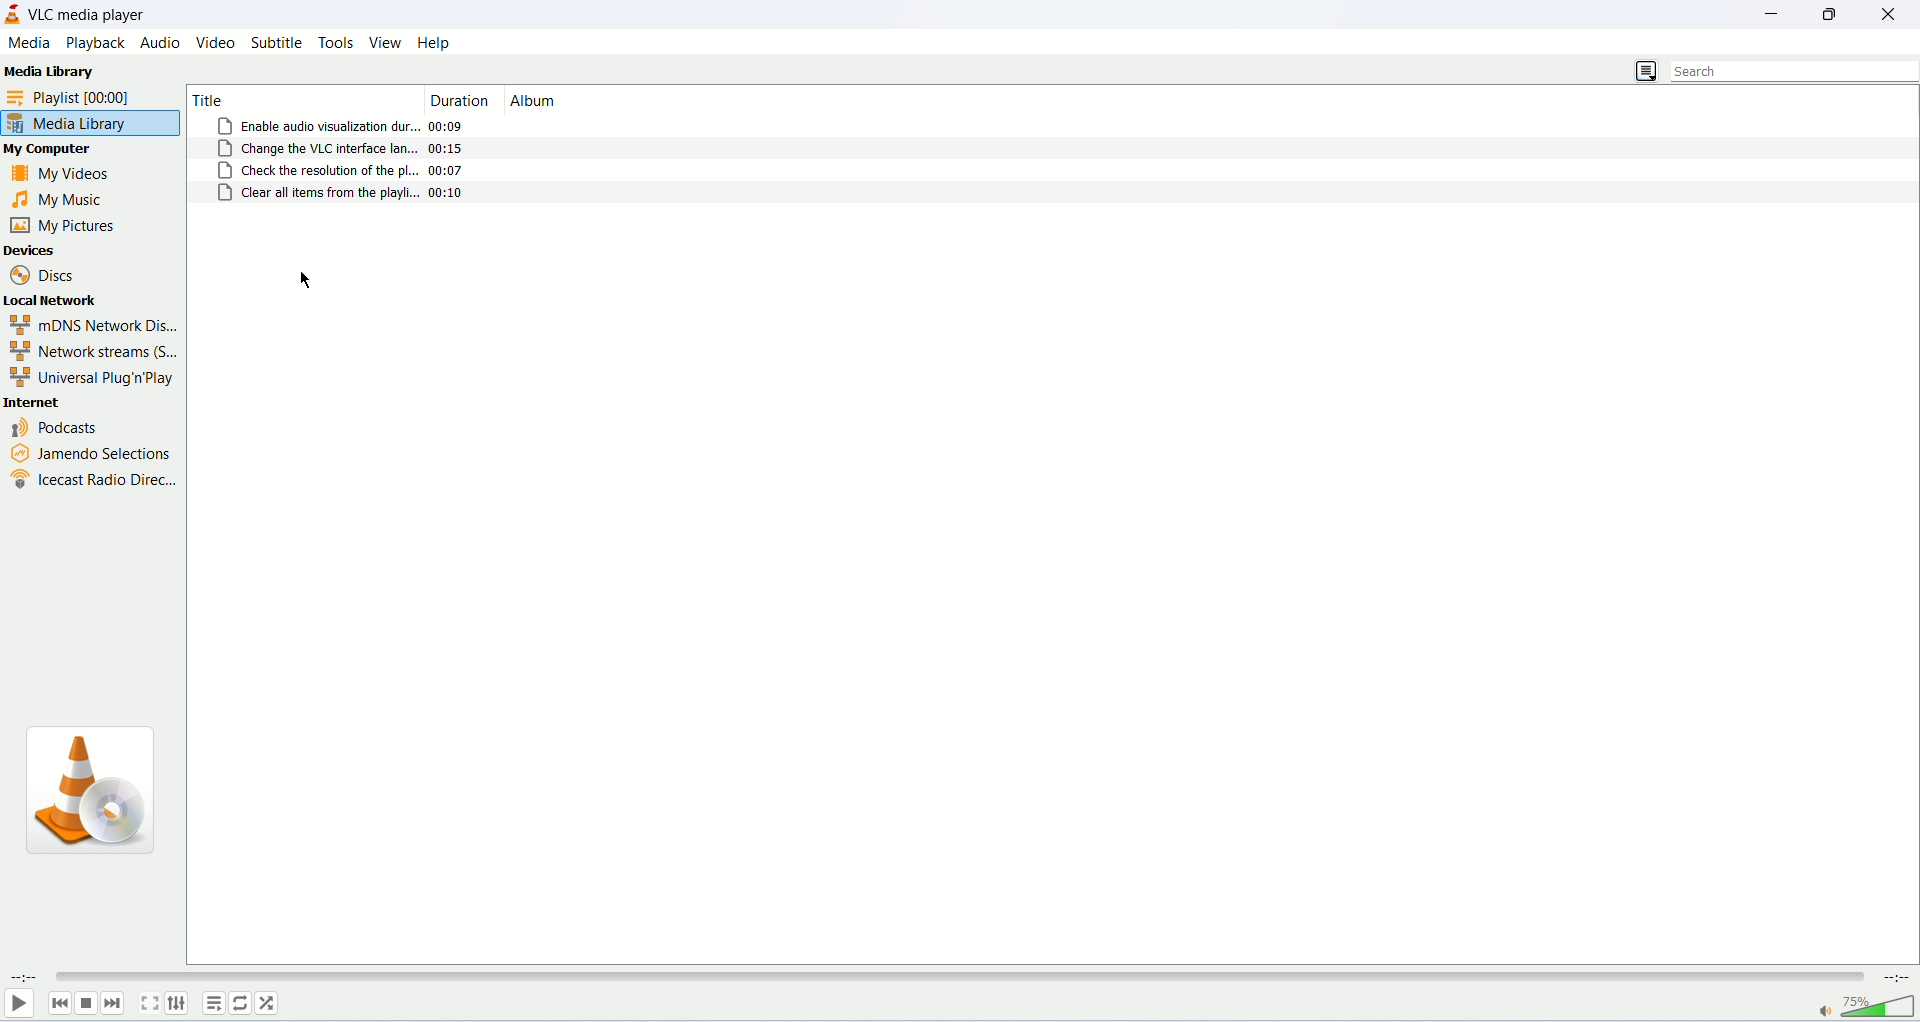  I want to click on play/pause, so click(19, 1007).